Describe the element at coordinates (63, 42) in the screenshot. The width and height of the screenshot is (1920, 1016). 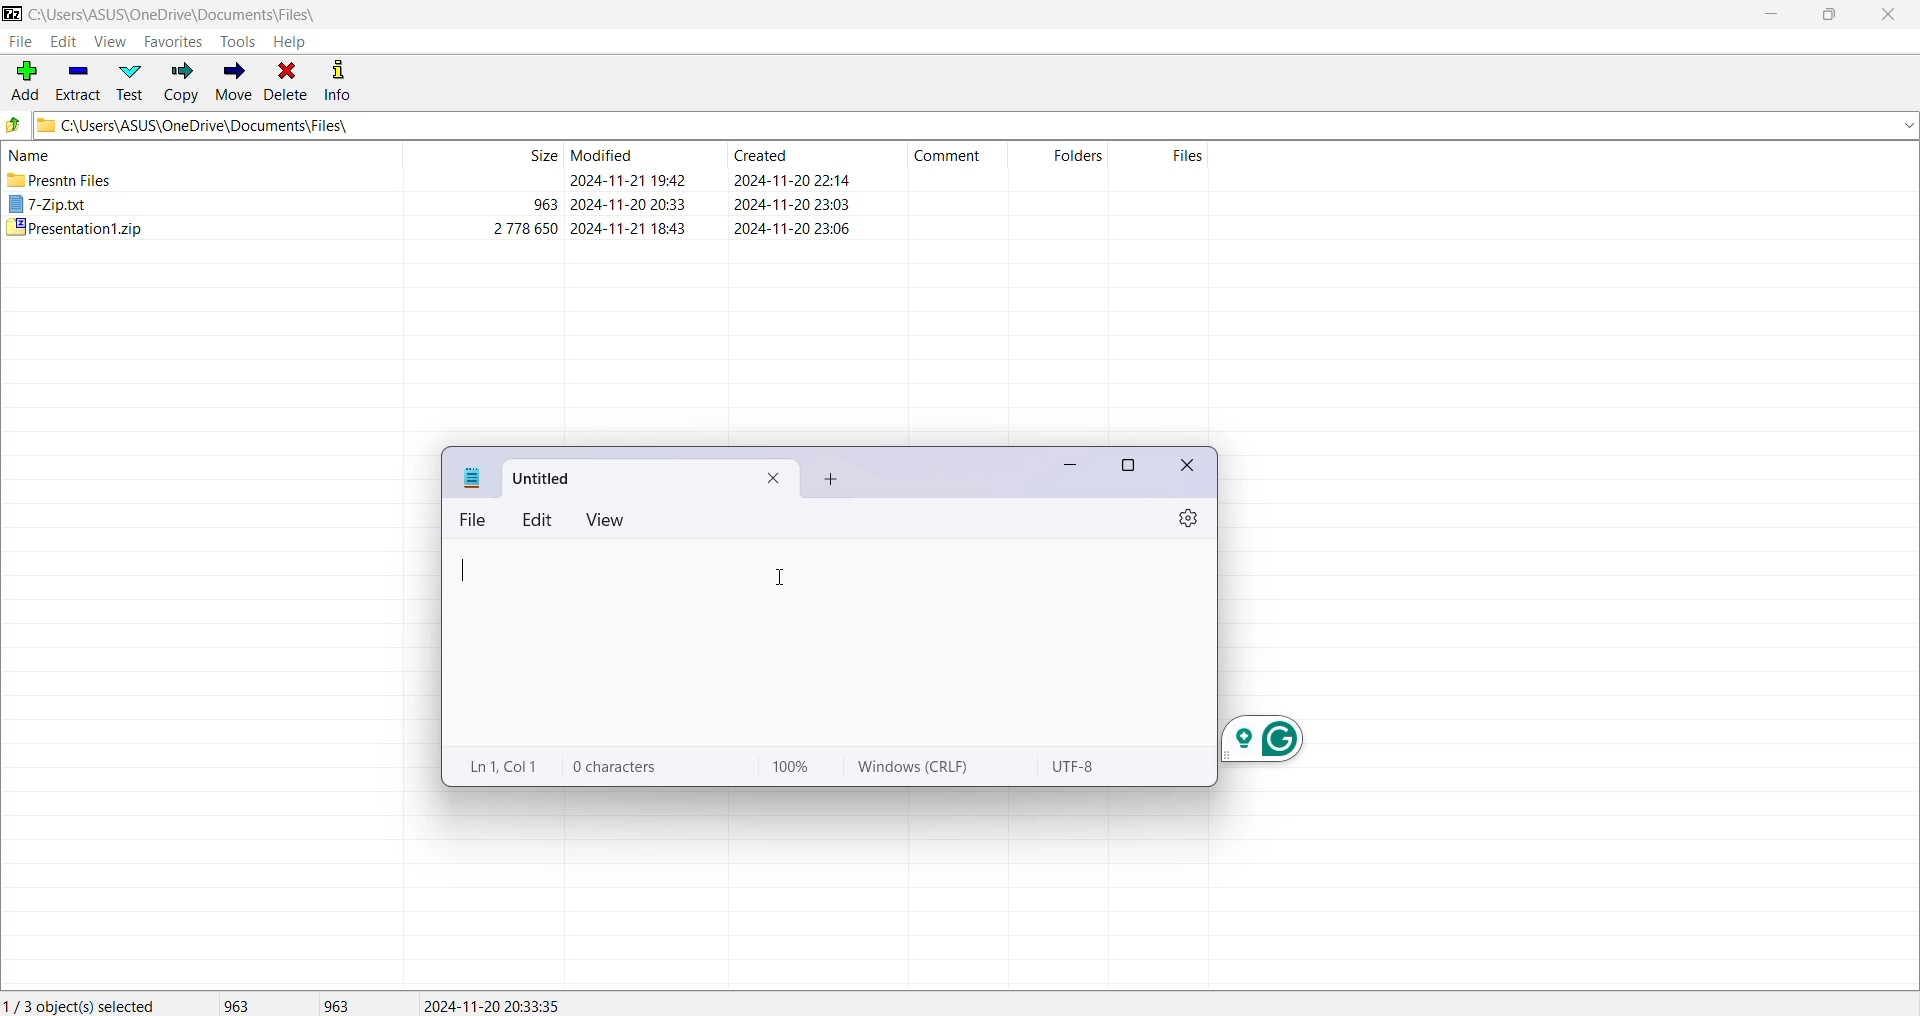
I see `Edit` at that location.